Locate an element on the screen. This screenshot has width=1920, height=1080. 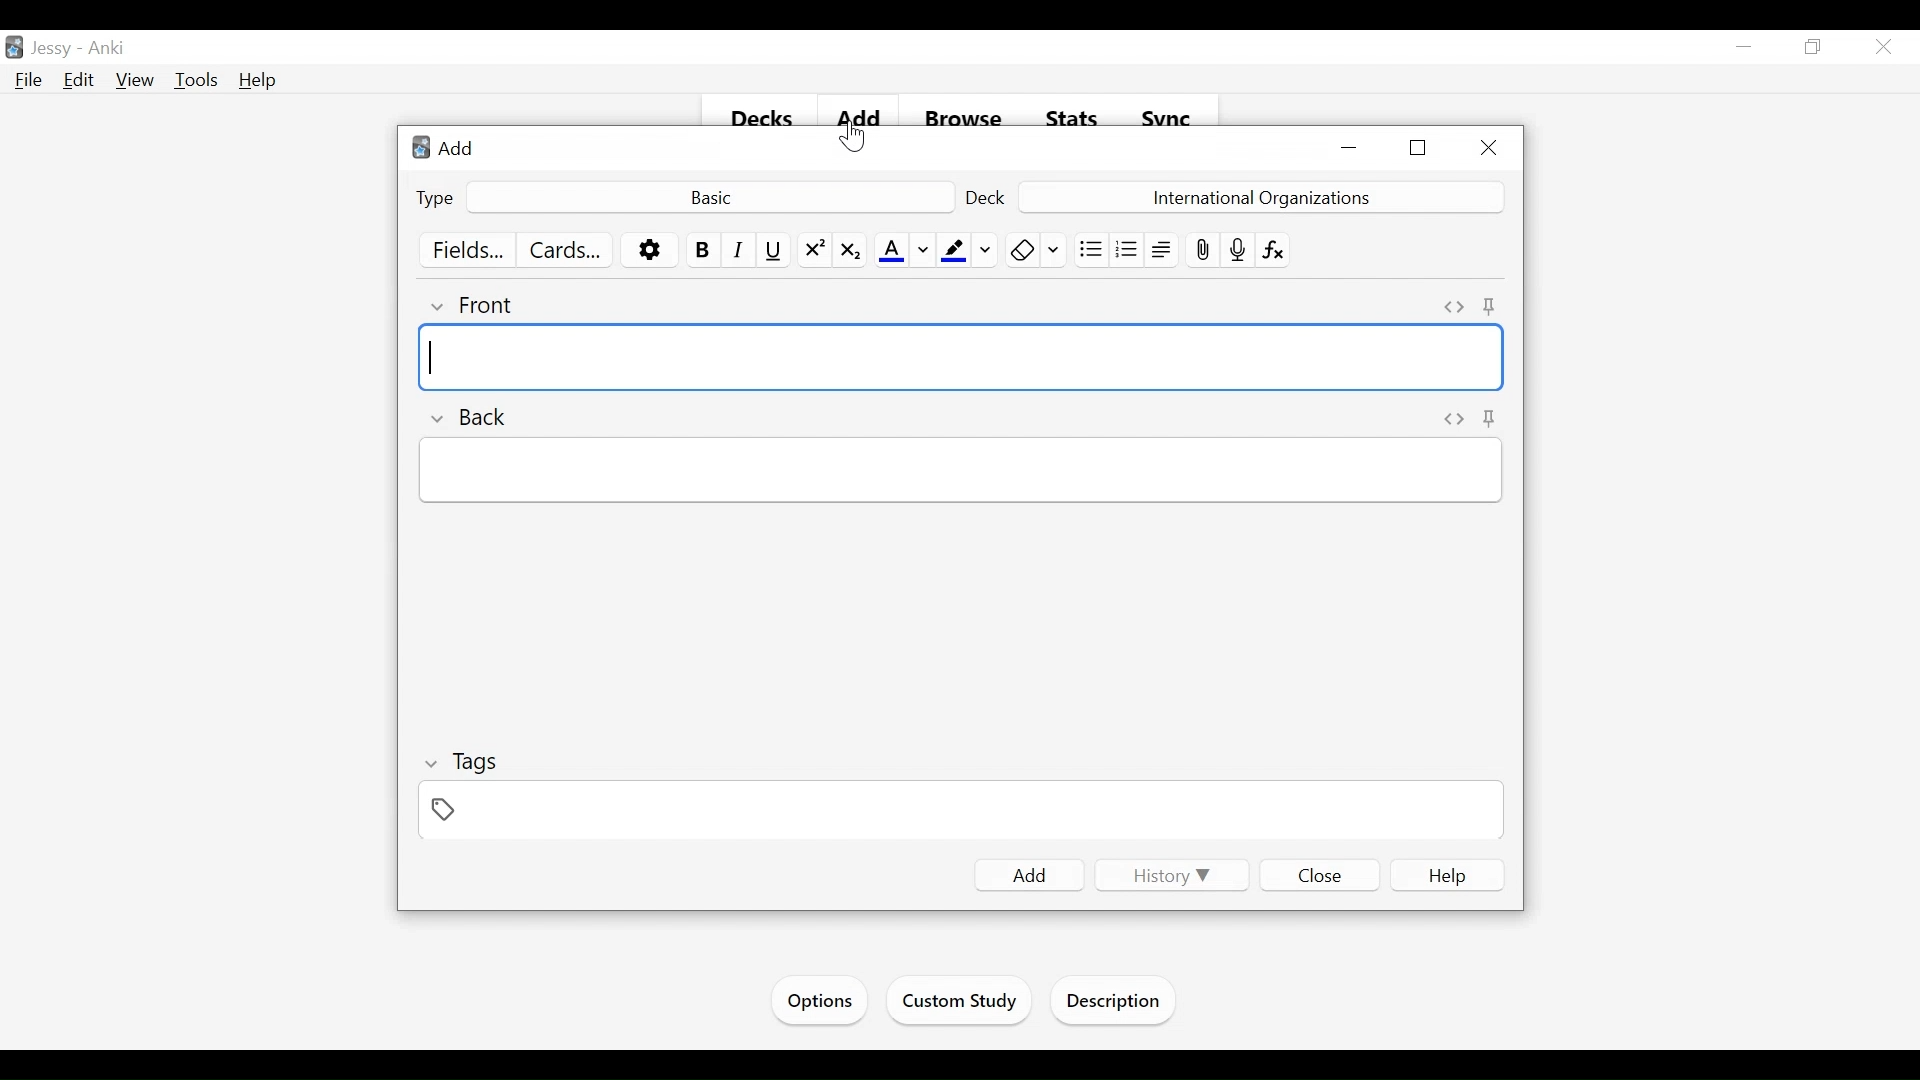
Unordered list is located at coordinates (1089, 248).